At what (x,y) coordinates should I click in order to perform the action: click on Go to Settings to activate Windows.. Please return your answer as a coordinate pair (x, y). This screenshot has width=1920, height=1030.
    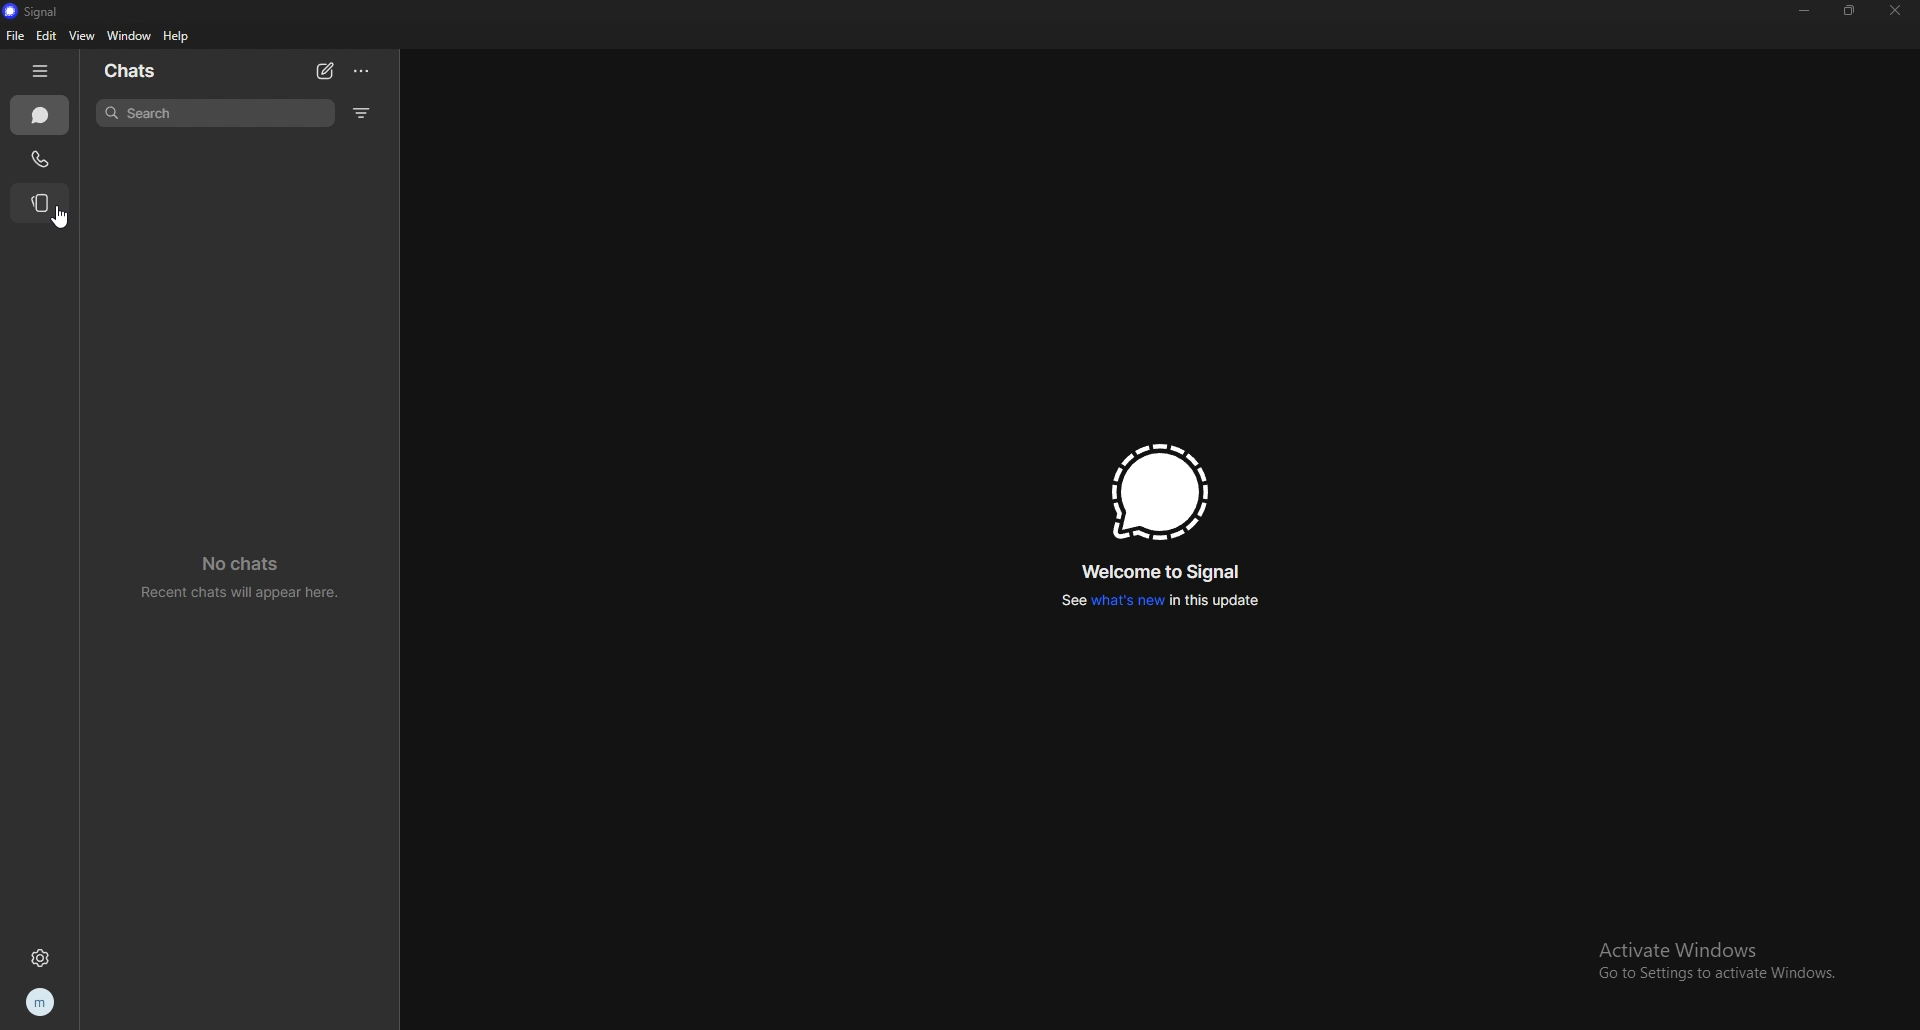
    Looking at the image, I should click on (1725, 976).